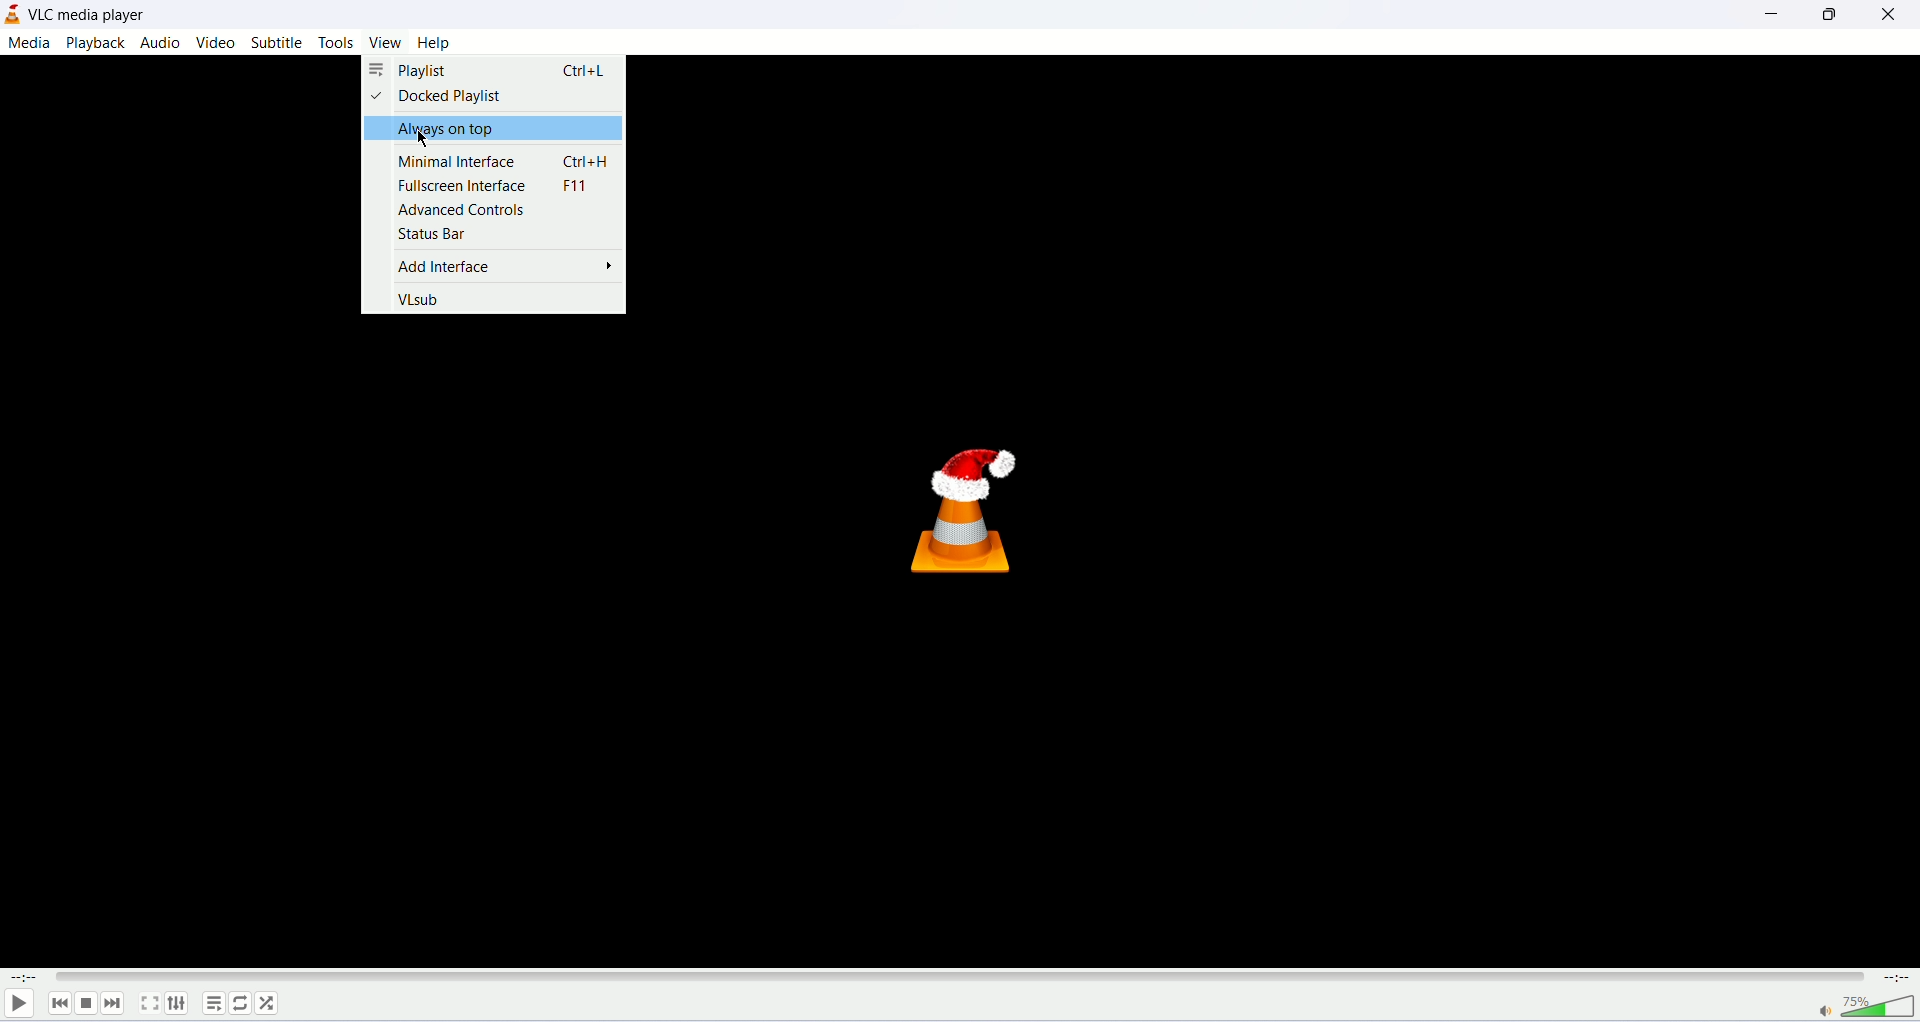 The height and width of the screenshot is (1022, 1920). I want to click on loop, so click(241, 1005).